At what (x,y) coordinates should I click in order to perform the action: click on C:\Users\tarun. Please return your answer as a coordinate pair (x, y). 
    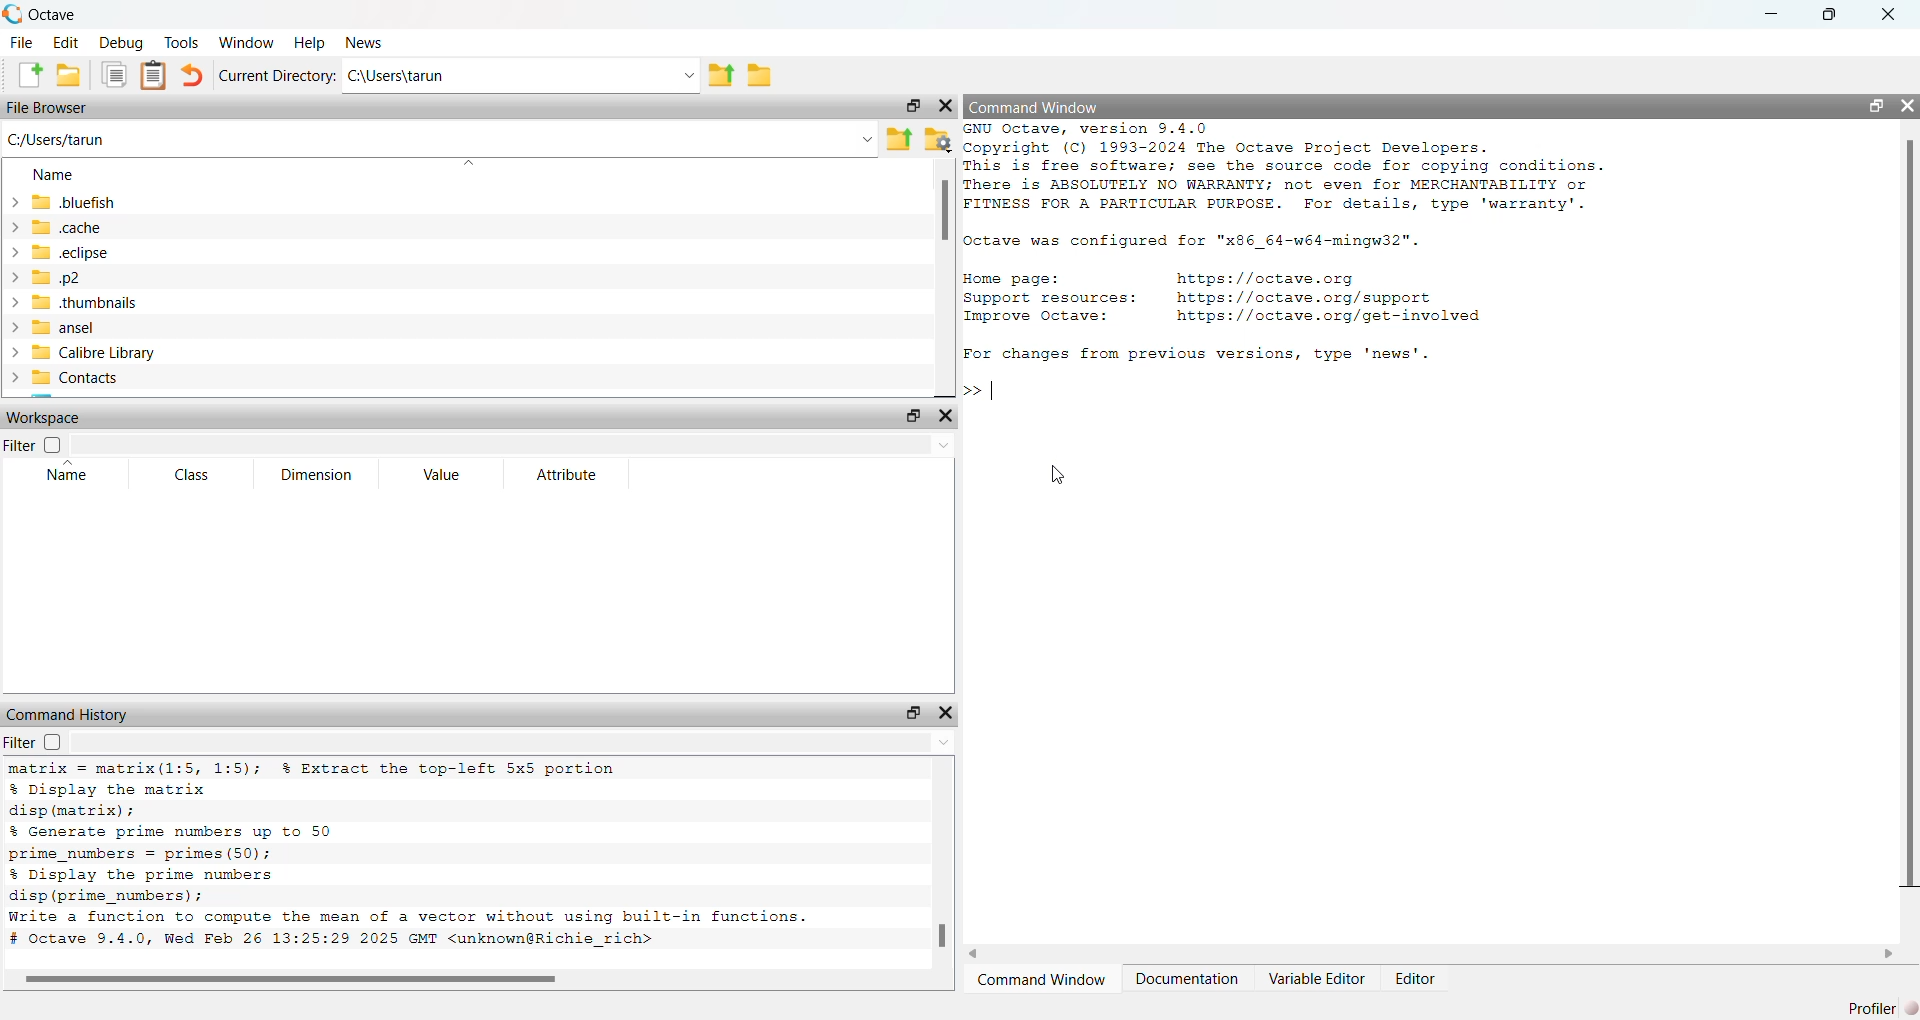
    Looking at the image, I should click on (400, 76).